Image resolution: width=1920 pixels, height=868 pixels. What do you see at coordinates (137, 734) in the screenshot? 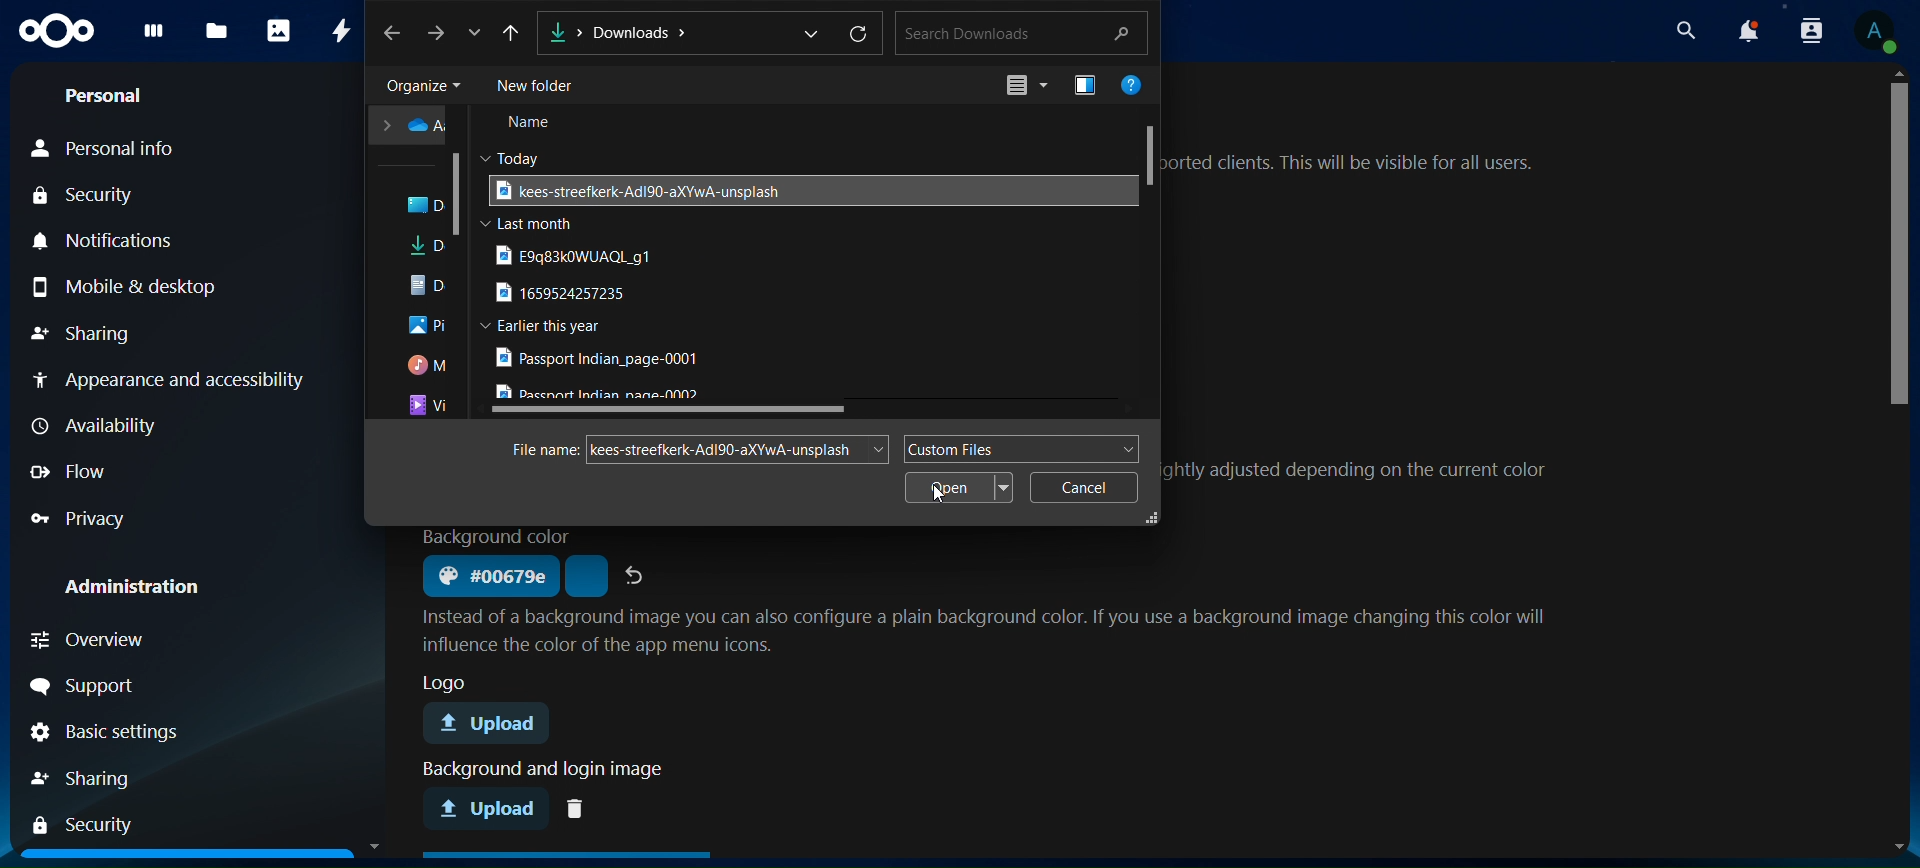
I see `basic settings` at bounding box center [137, 734].